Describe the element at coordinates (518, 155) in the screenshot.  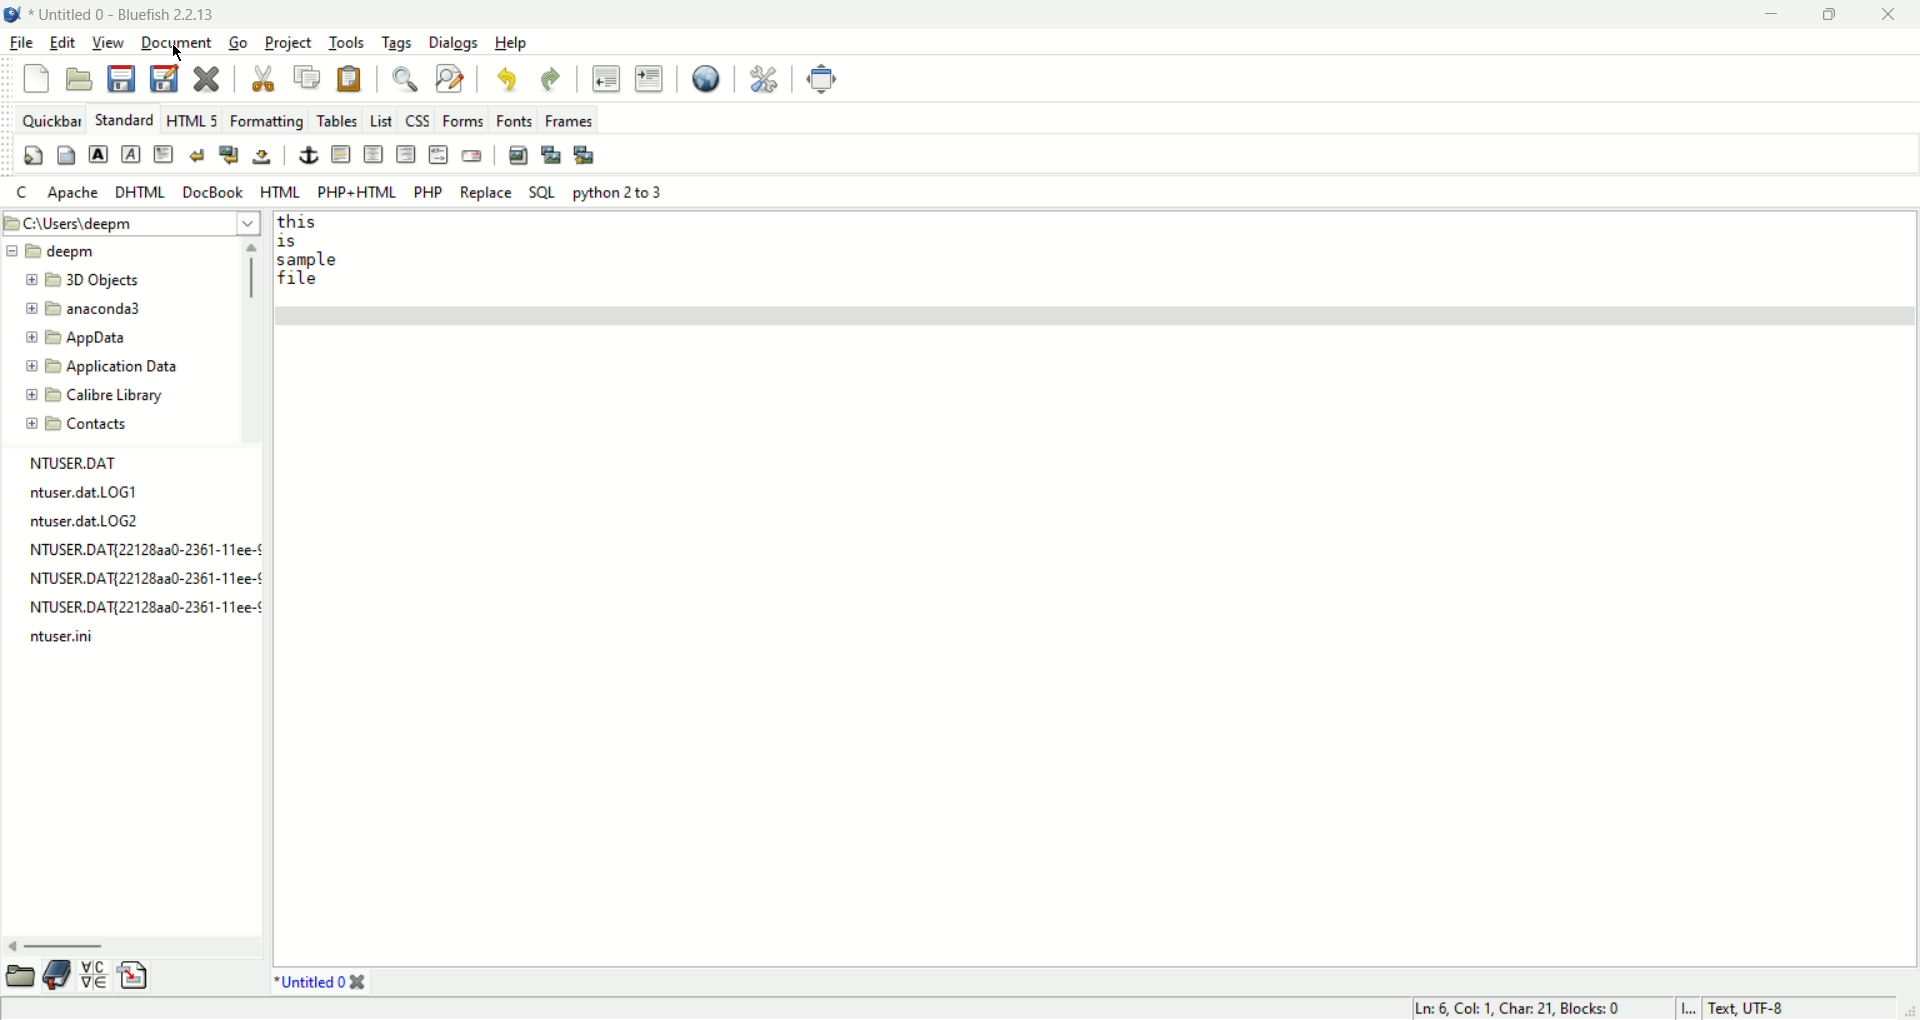
I see `insert image` at that location.